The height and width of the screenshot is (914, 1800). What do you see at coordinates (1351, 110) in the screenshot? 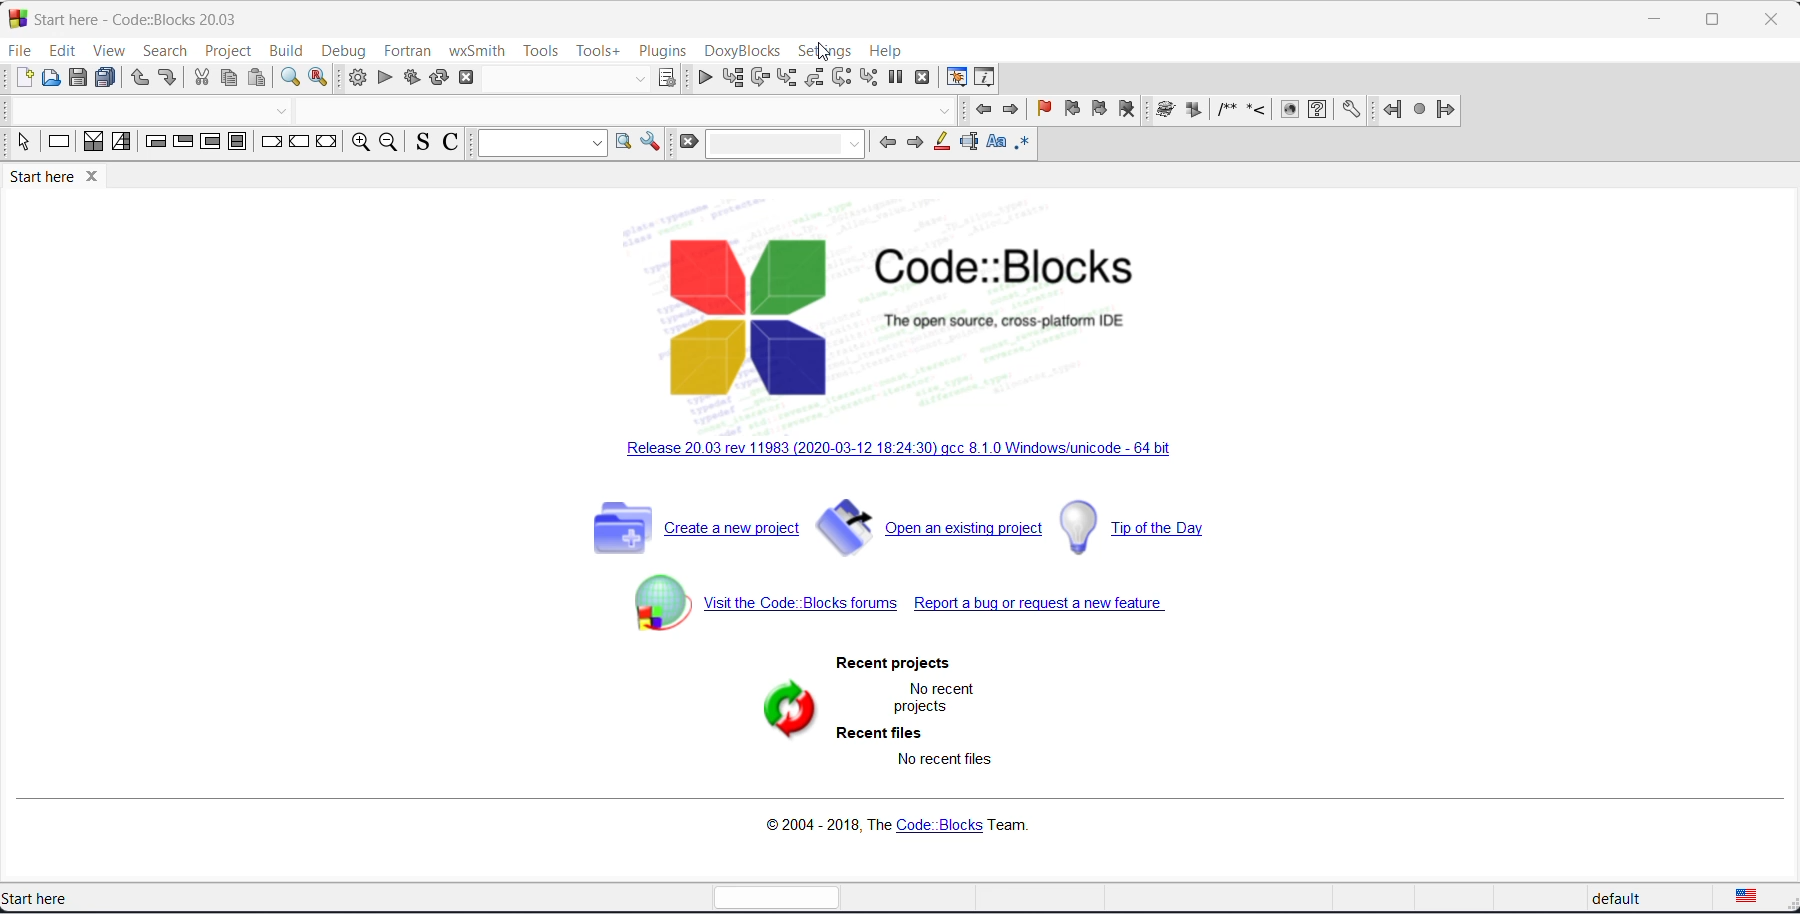
I see `settings` at bounding box center [1351, 110].